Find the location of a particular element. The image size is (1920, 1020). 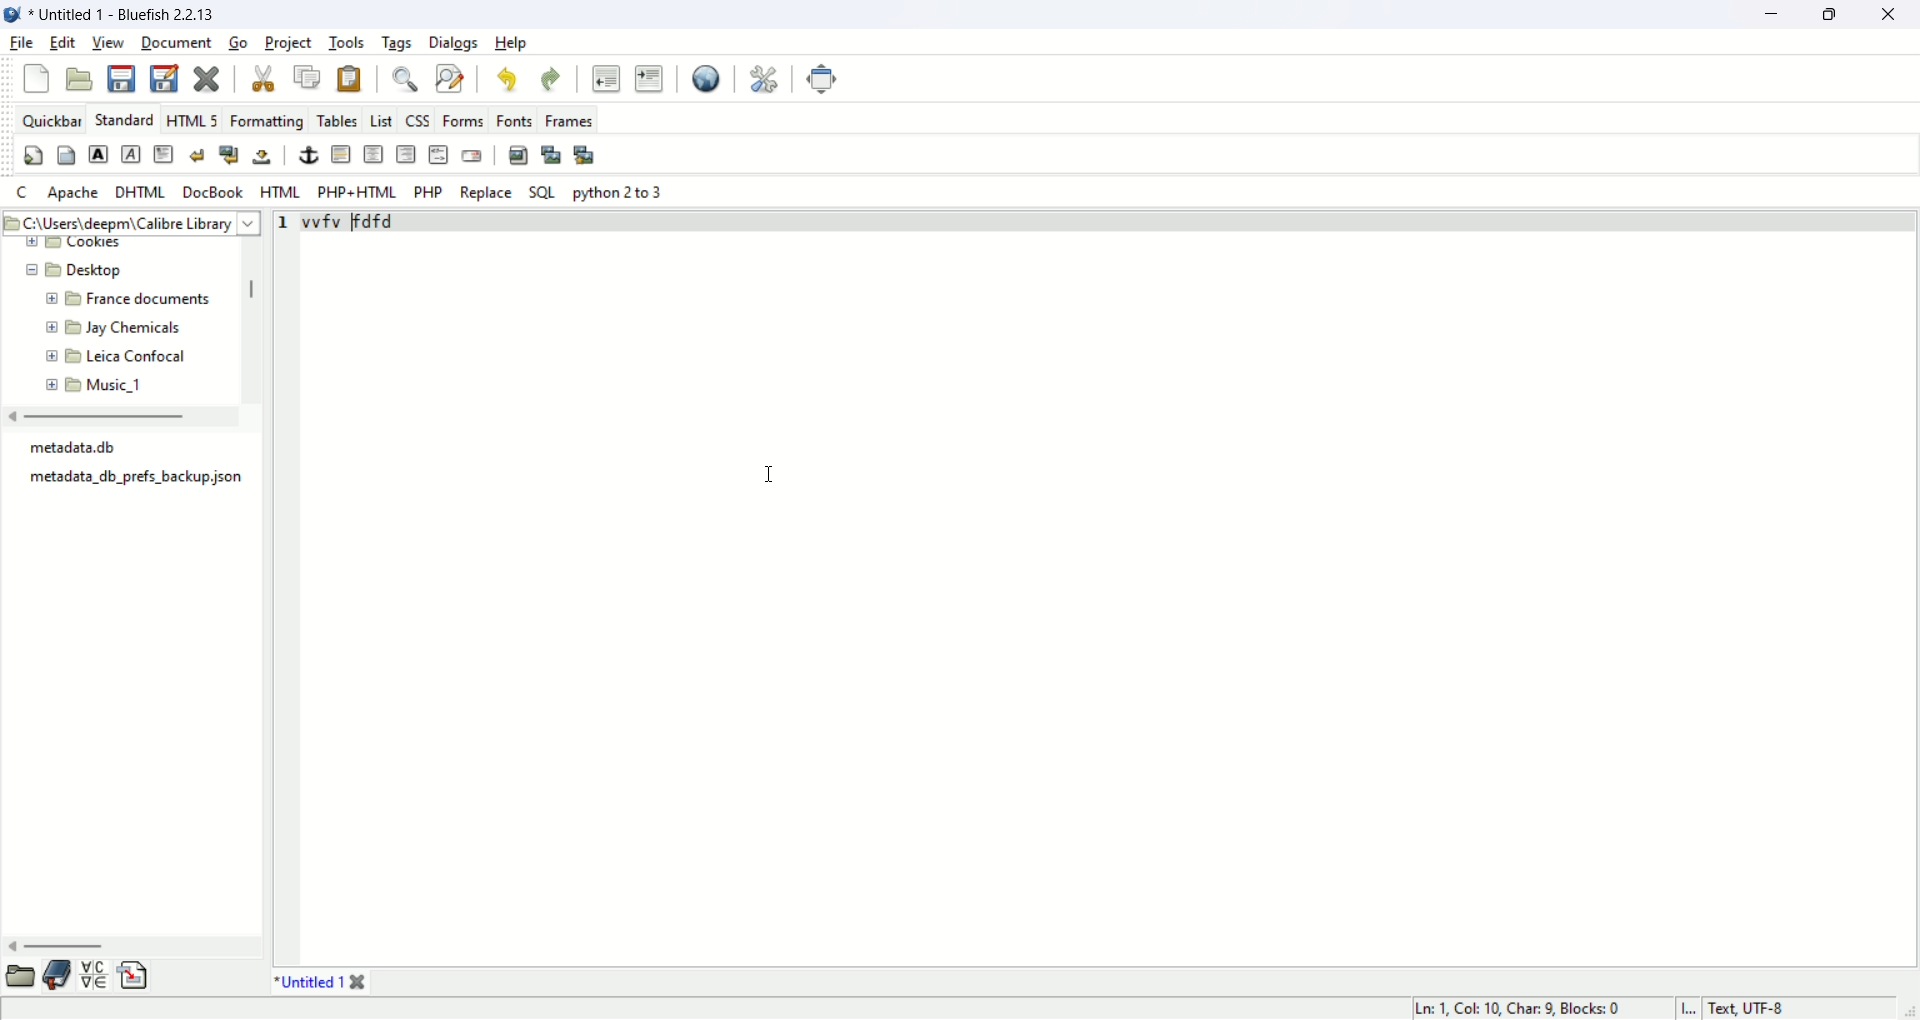

multi thumbnail is located at coordinates (587, 154).